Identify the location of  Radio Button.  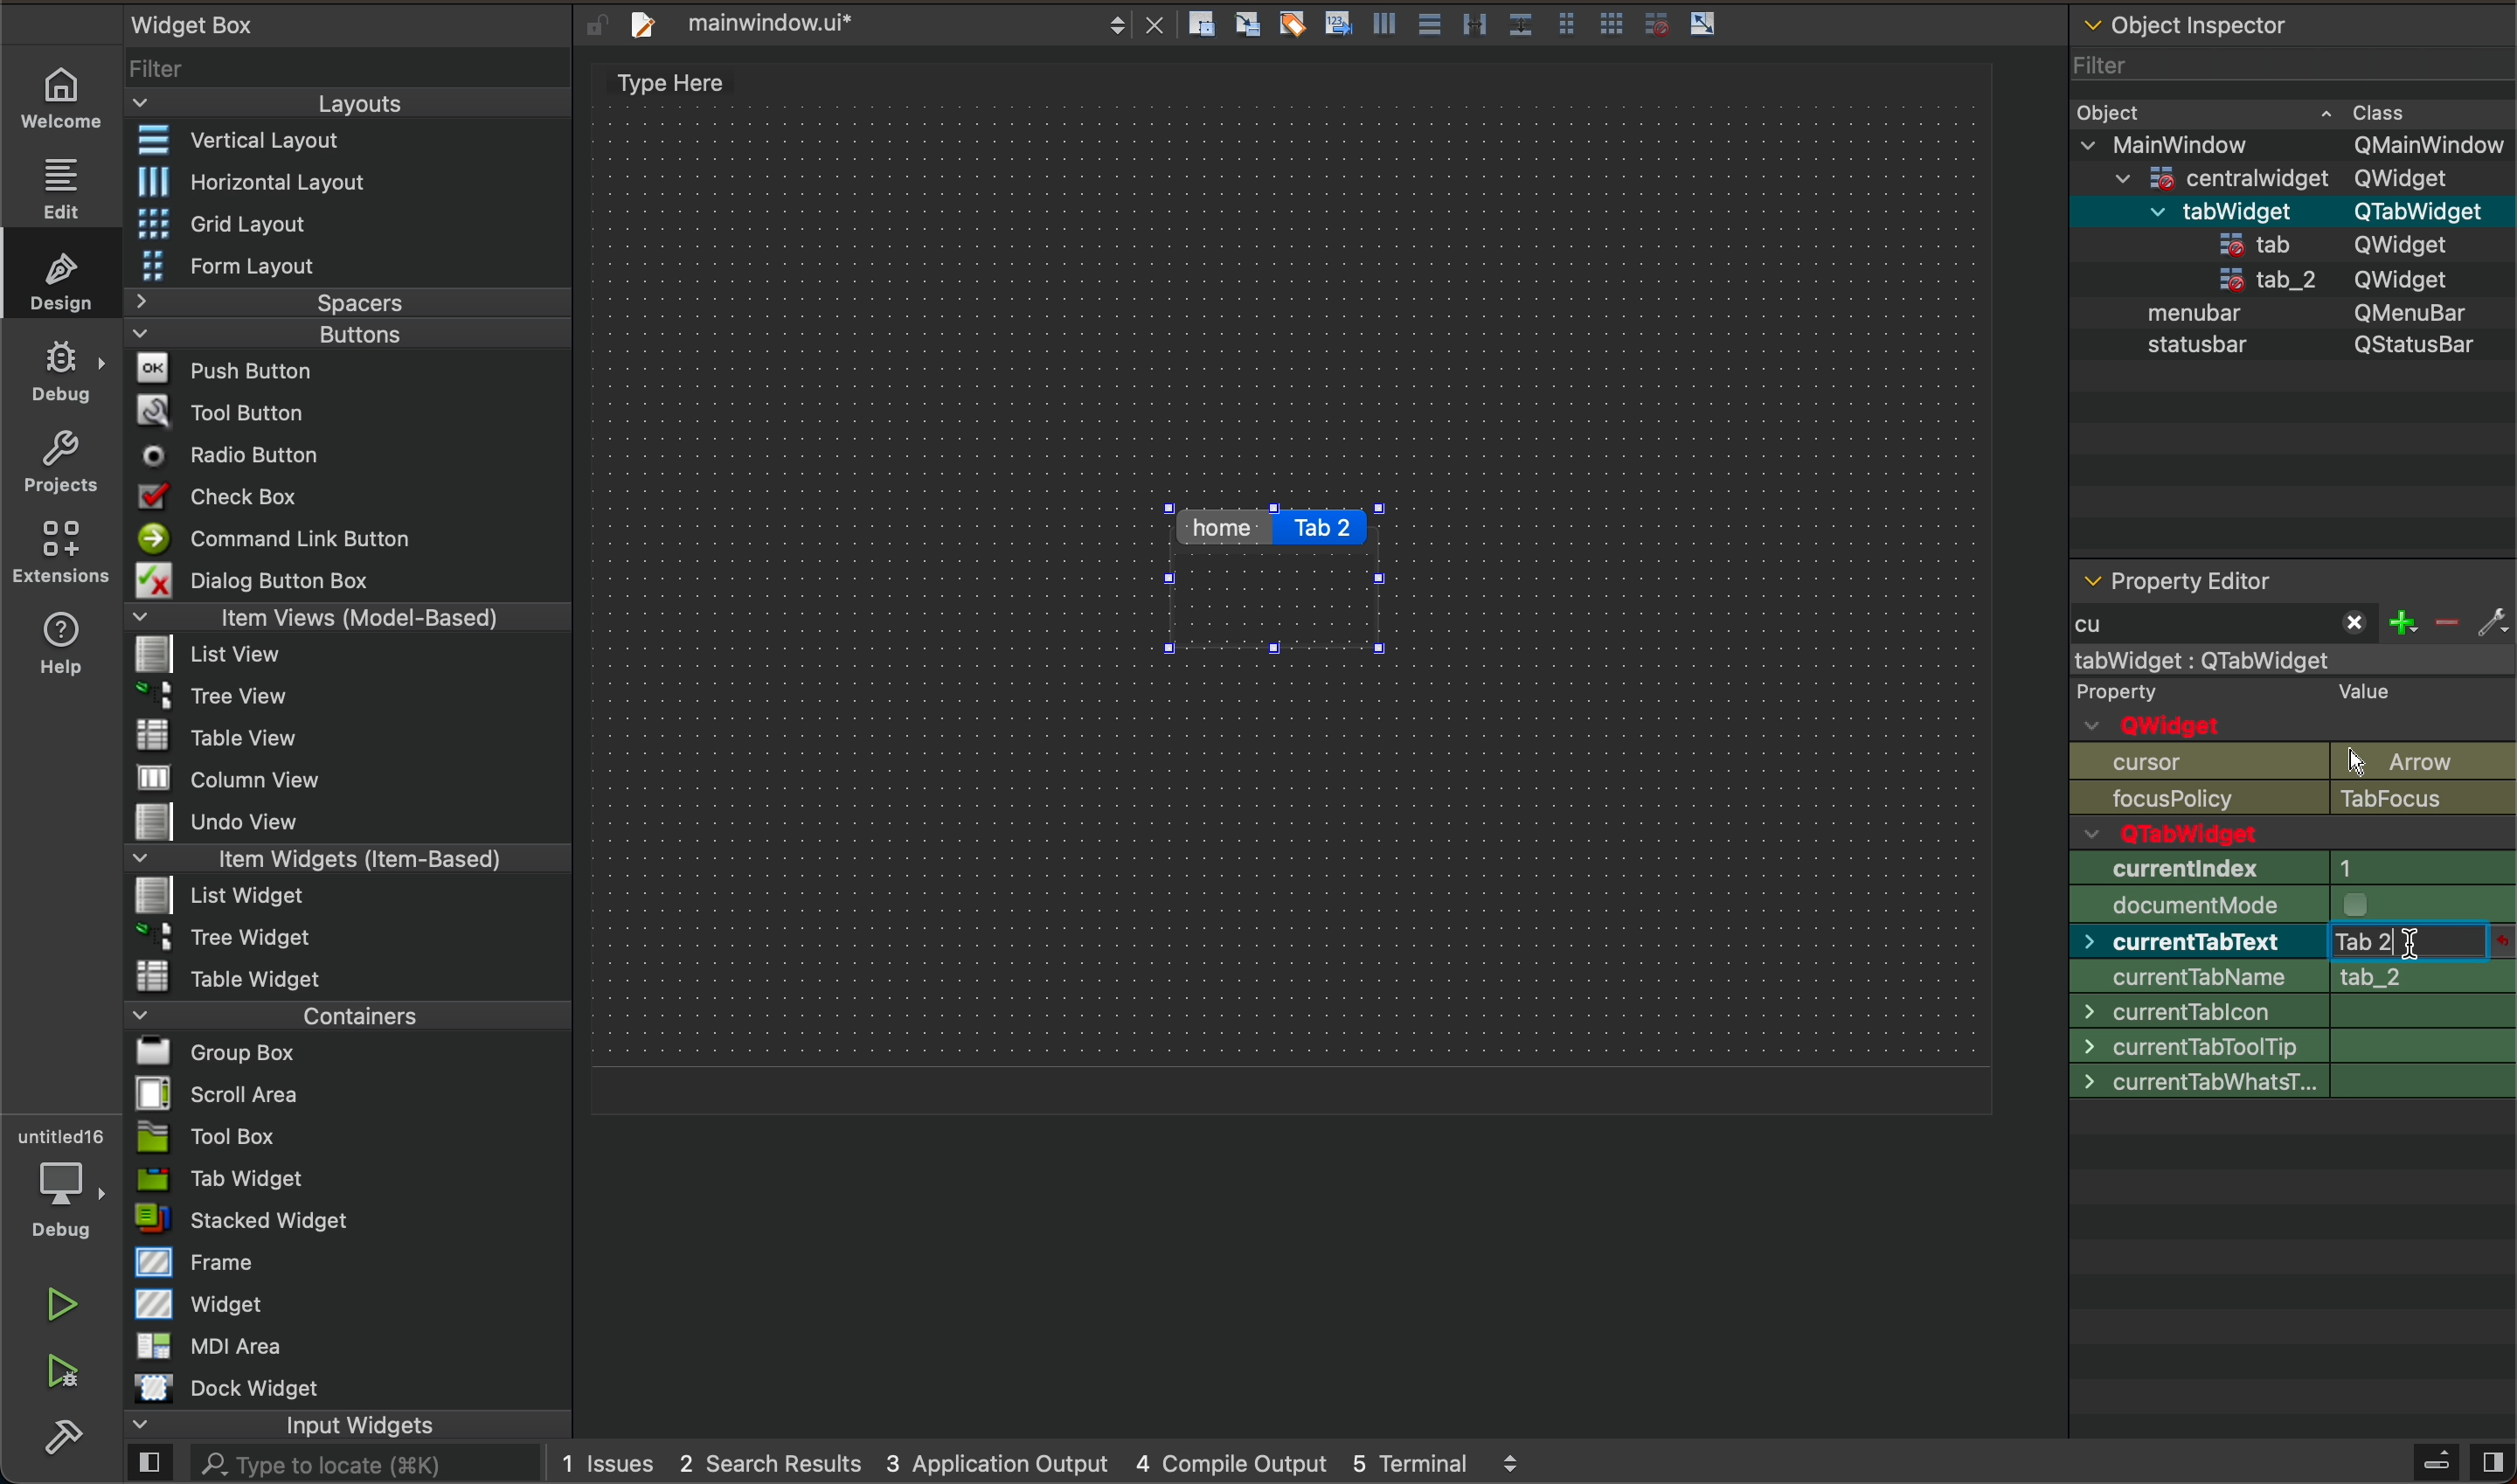
(220, 455).